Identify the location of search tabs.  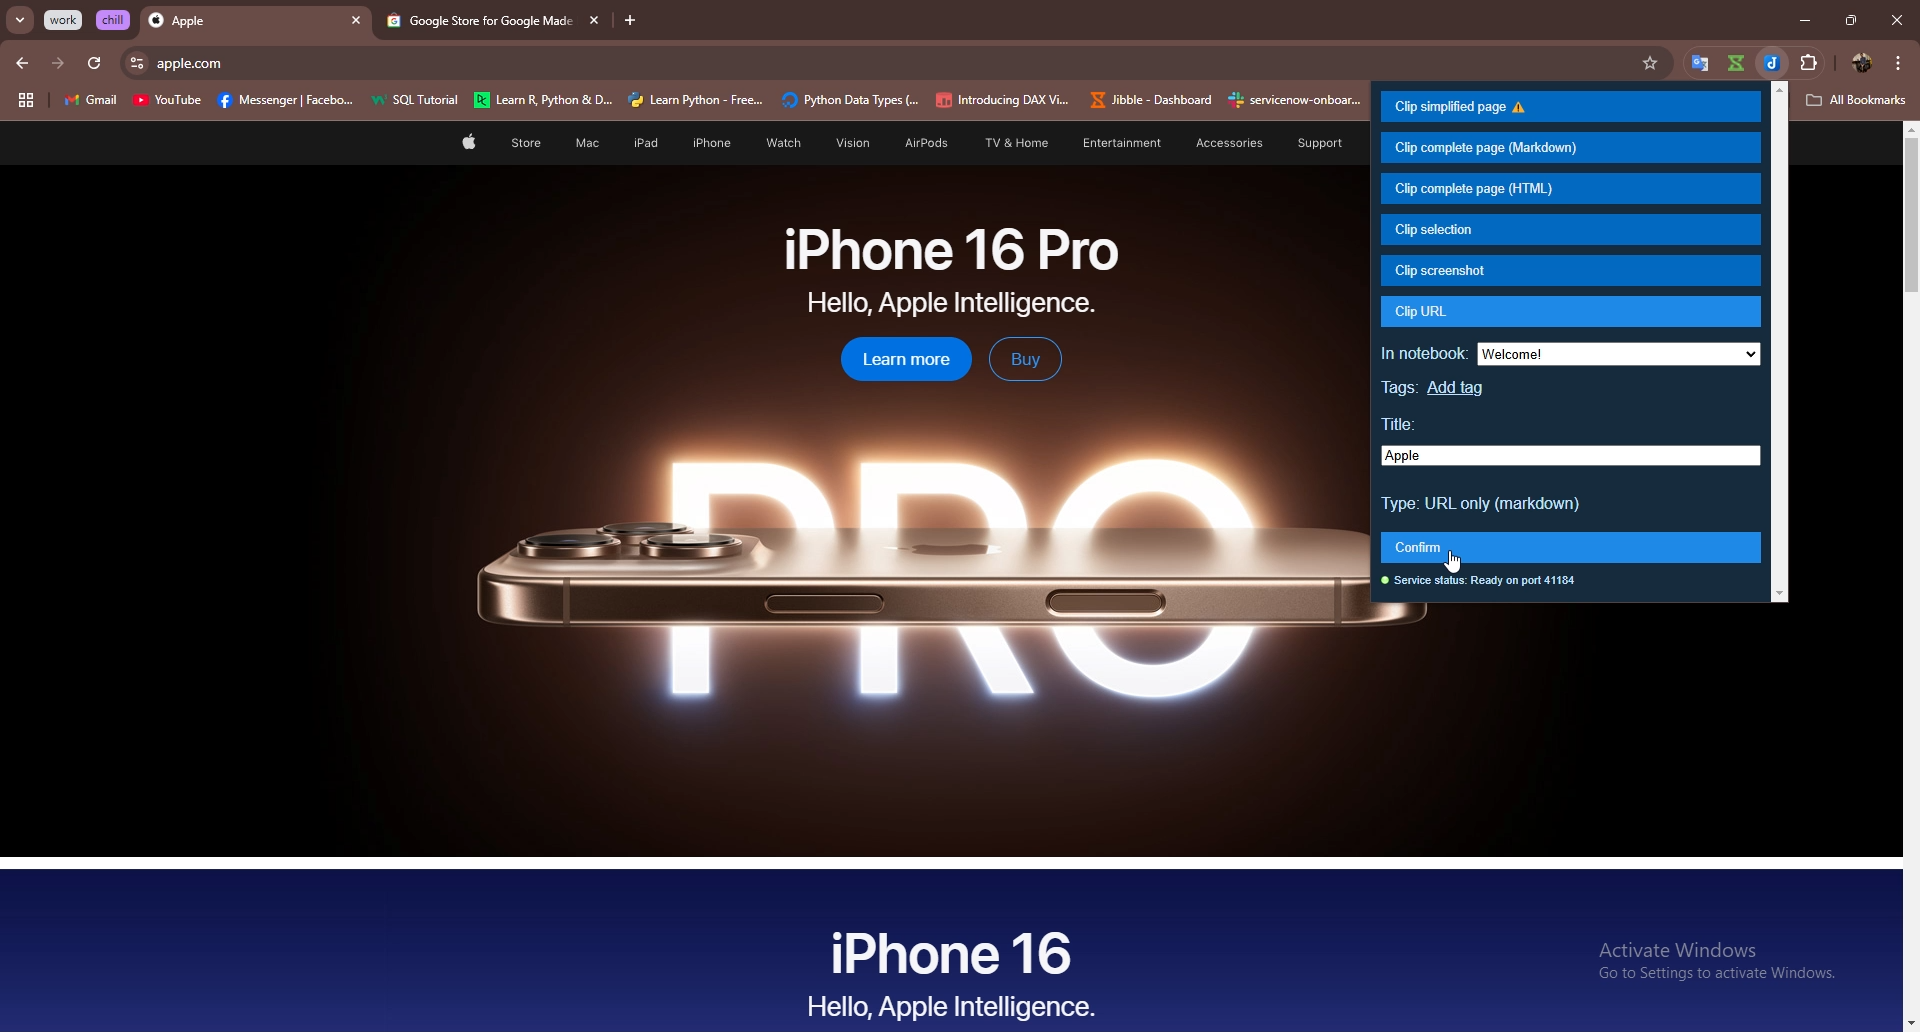
(21, 21).